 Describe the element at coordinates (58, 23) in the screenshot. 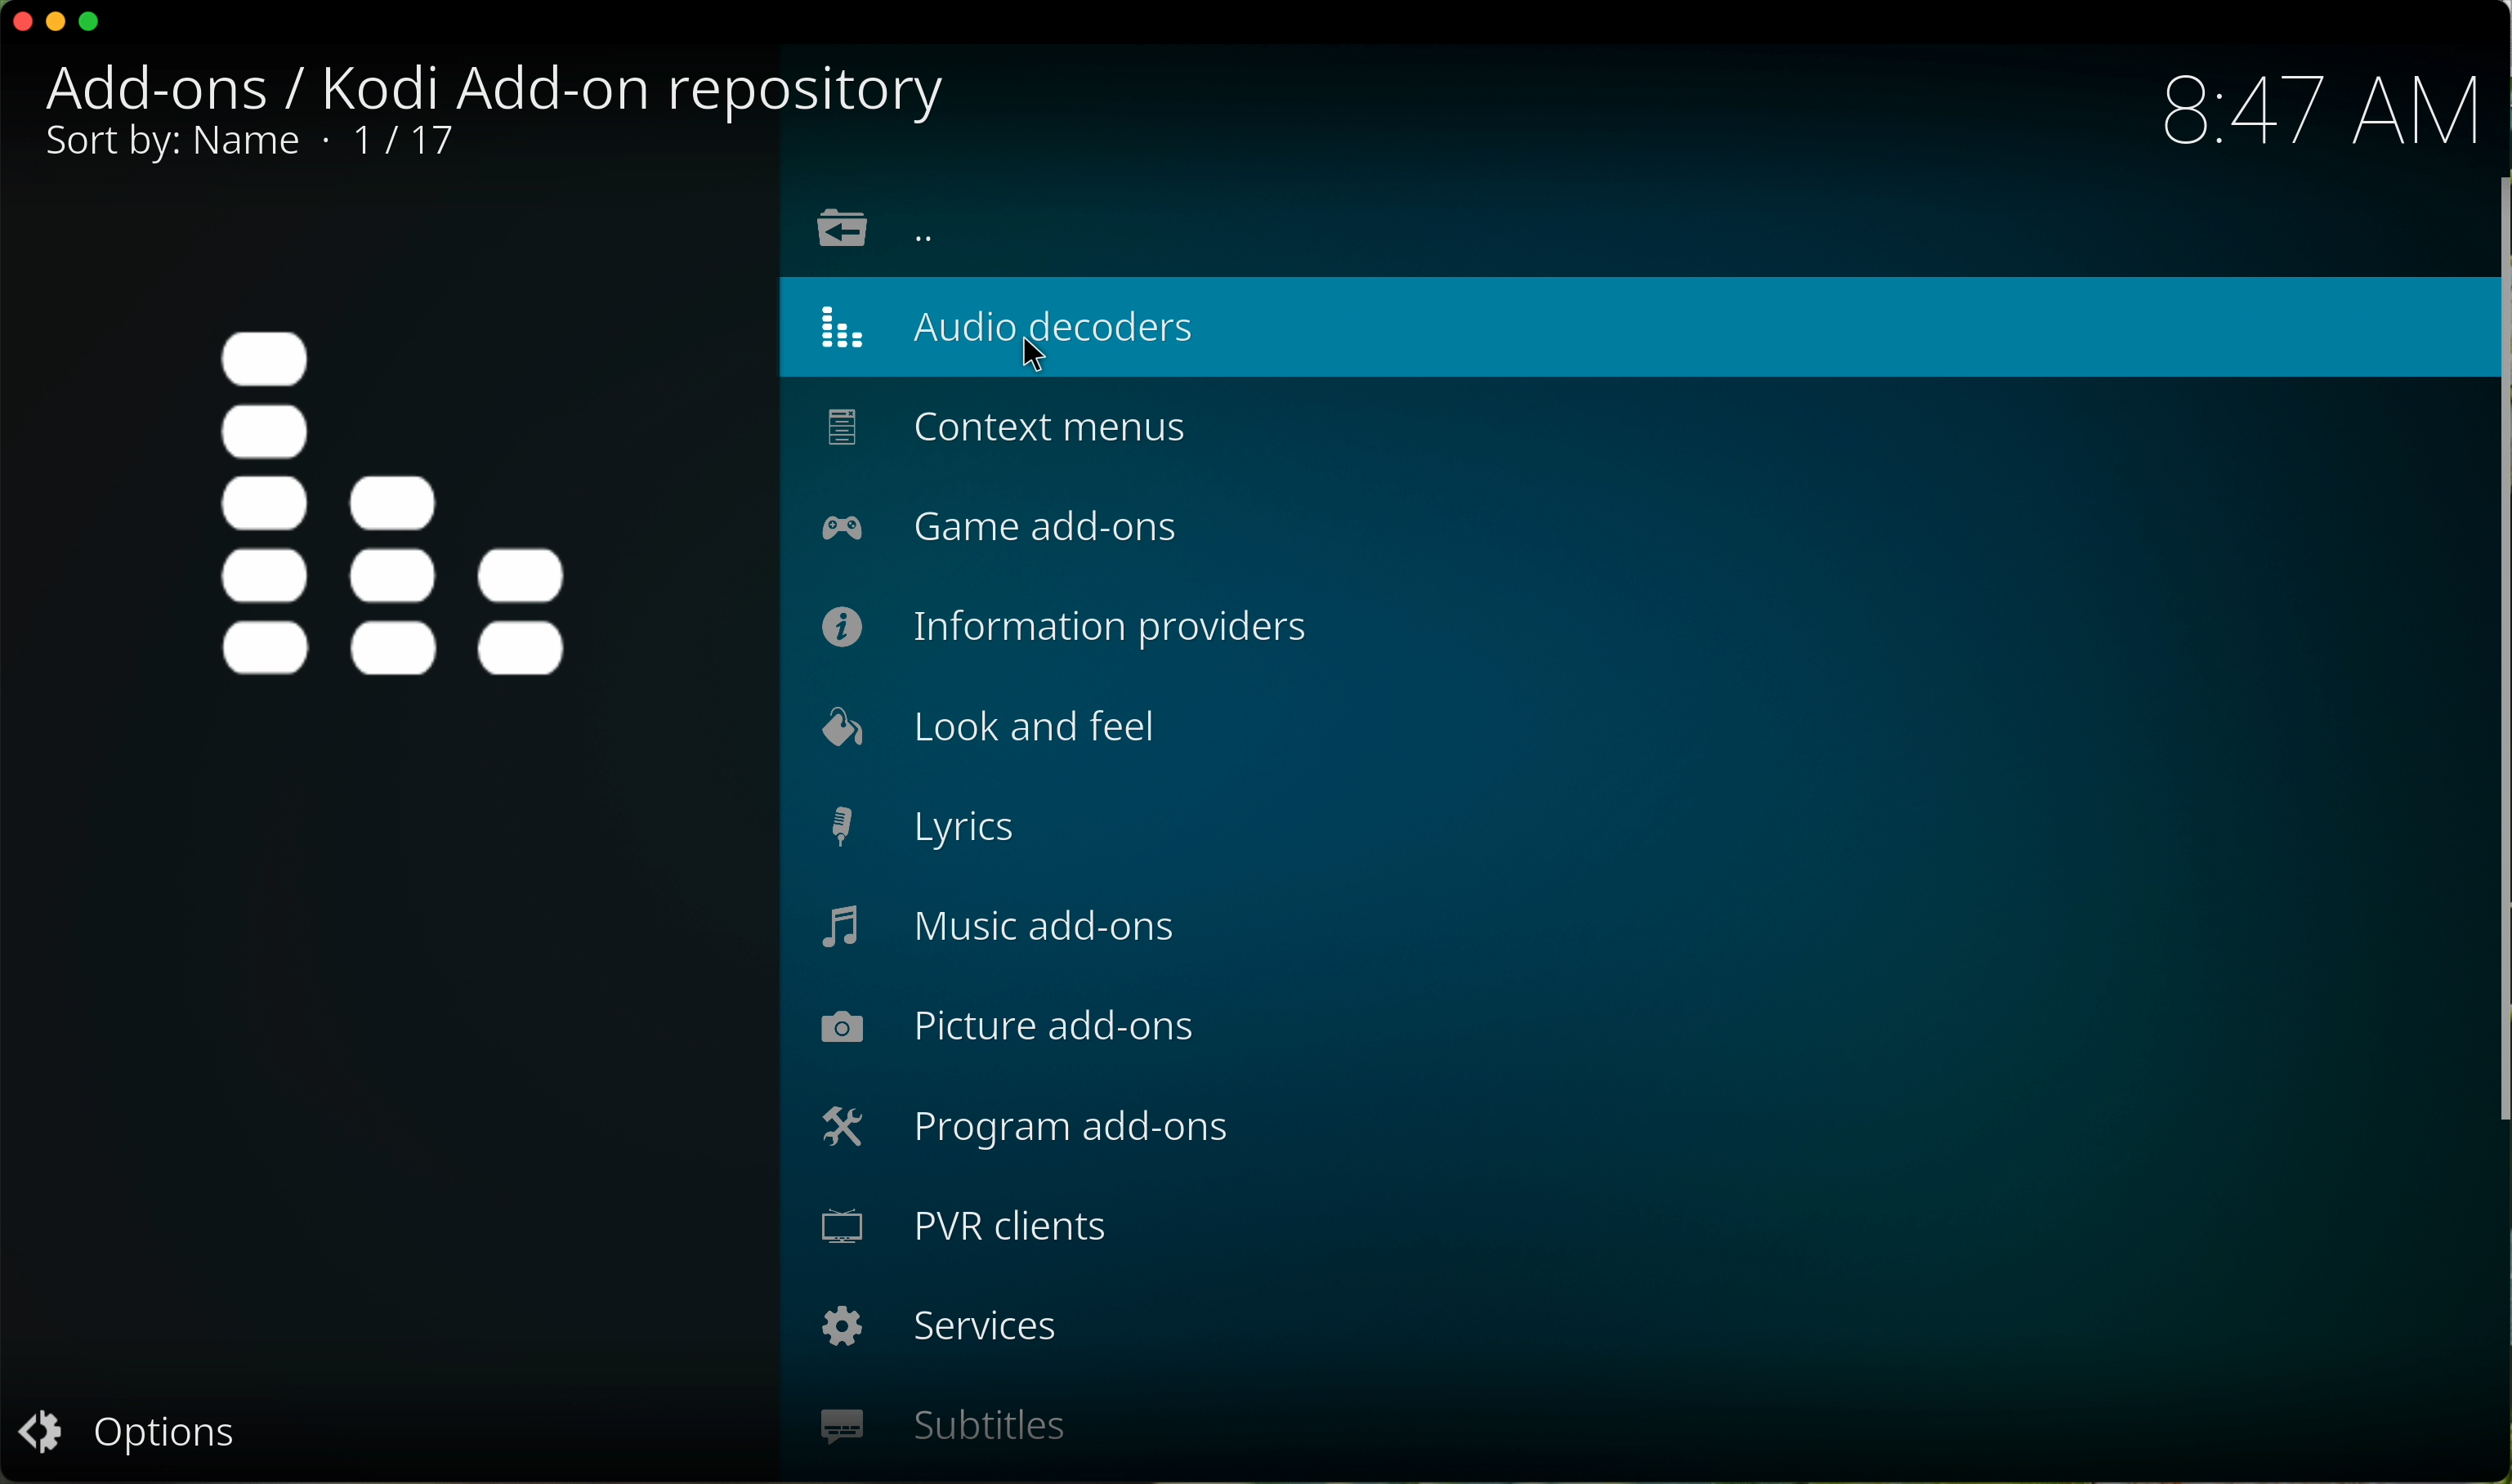

I see `minimize program` at that location.